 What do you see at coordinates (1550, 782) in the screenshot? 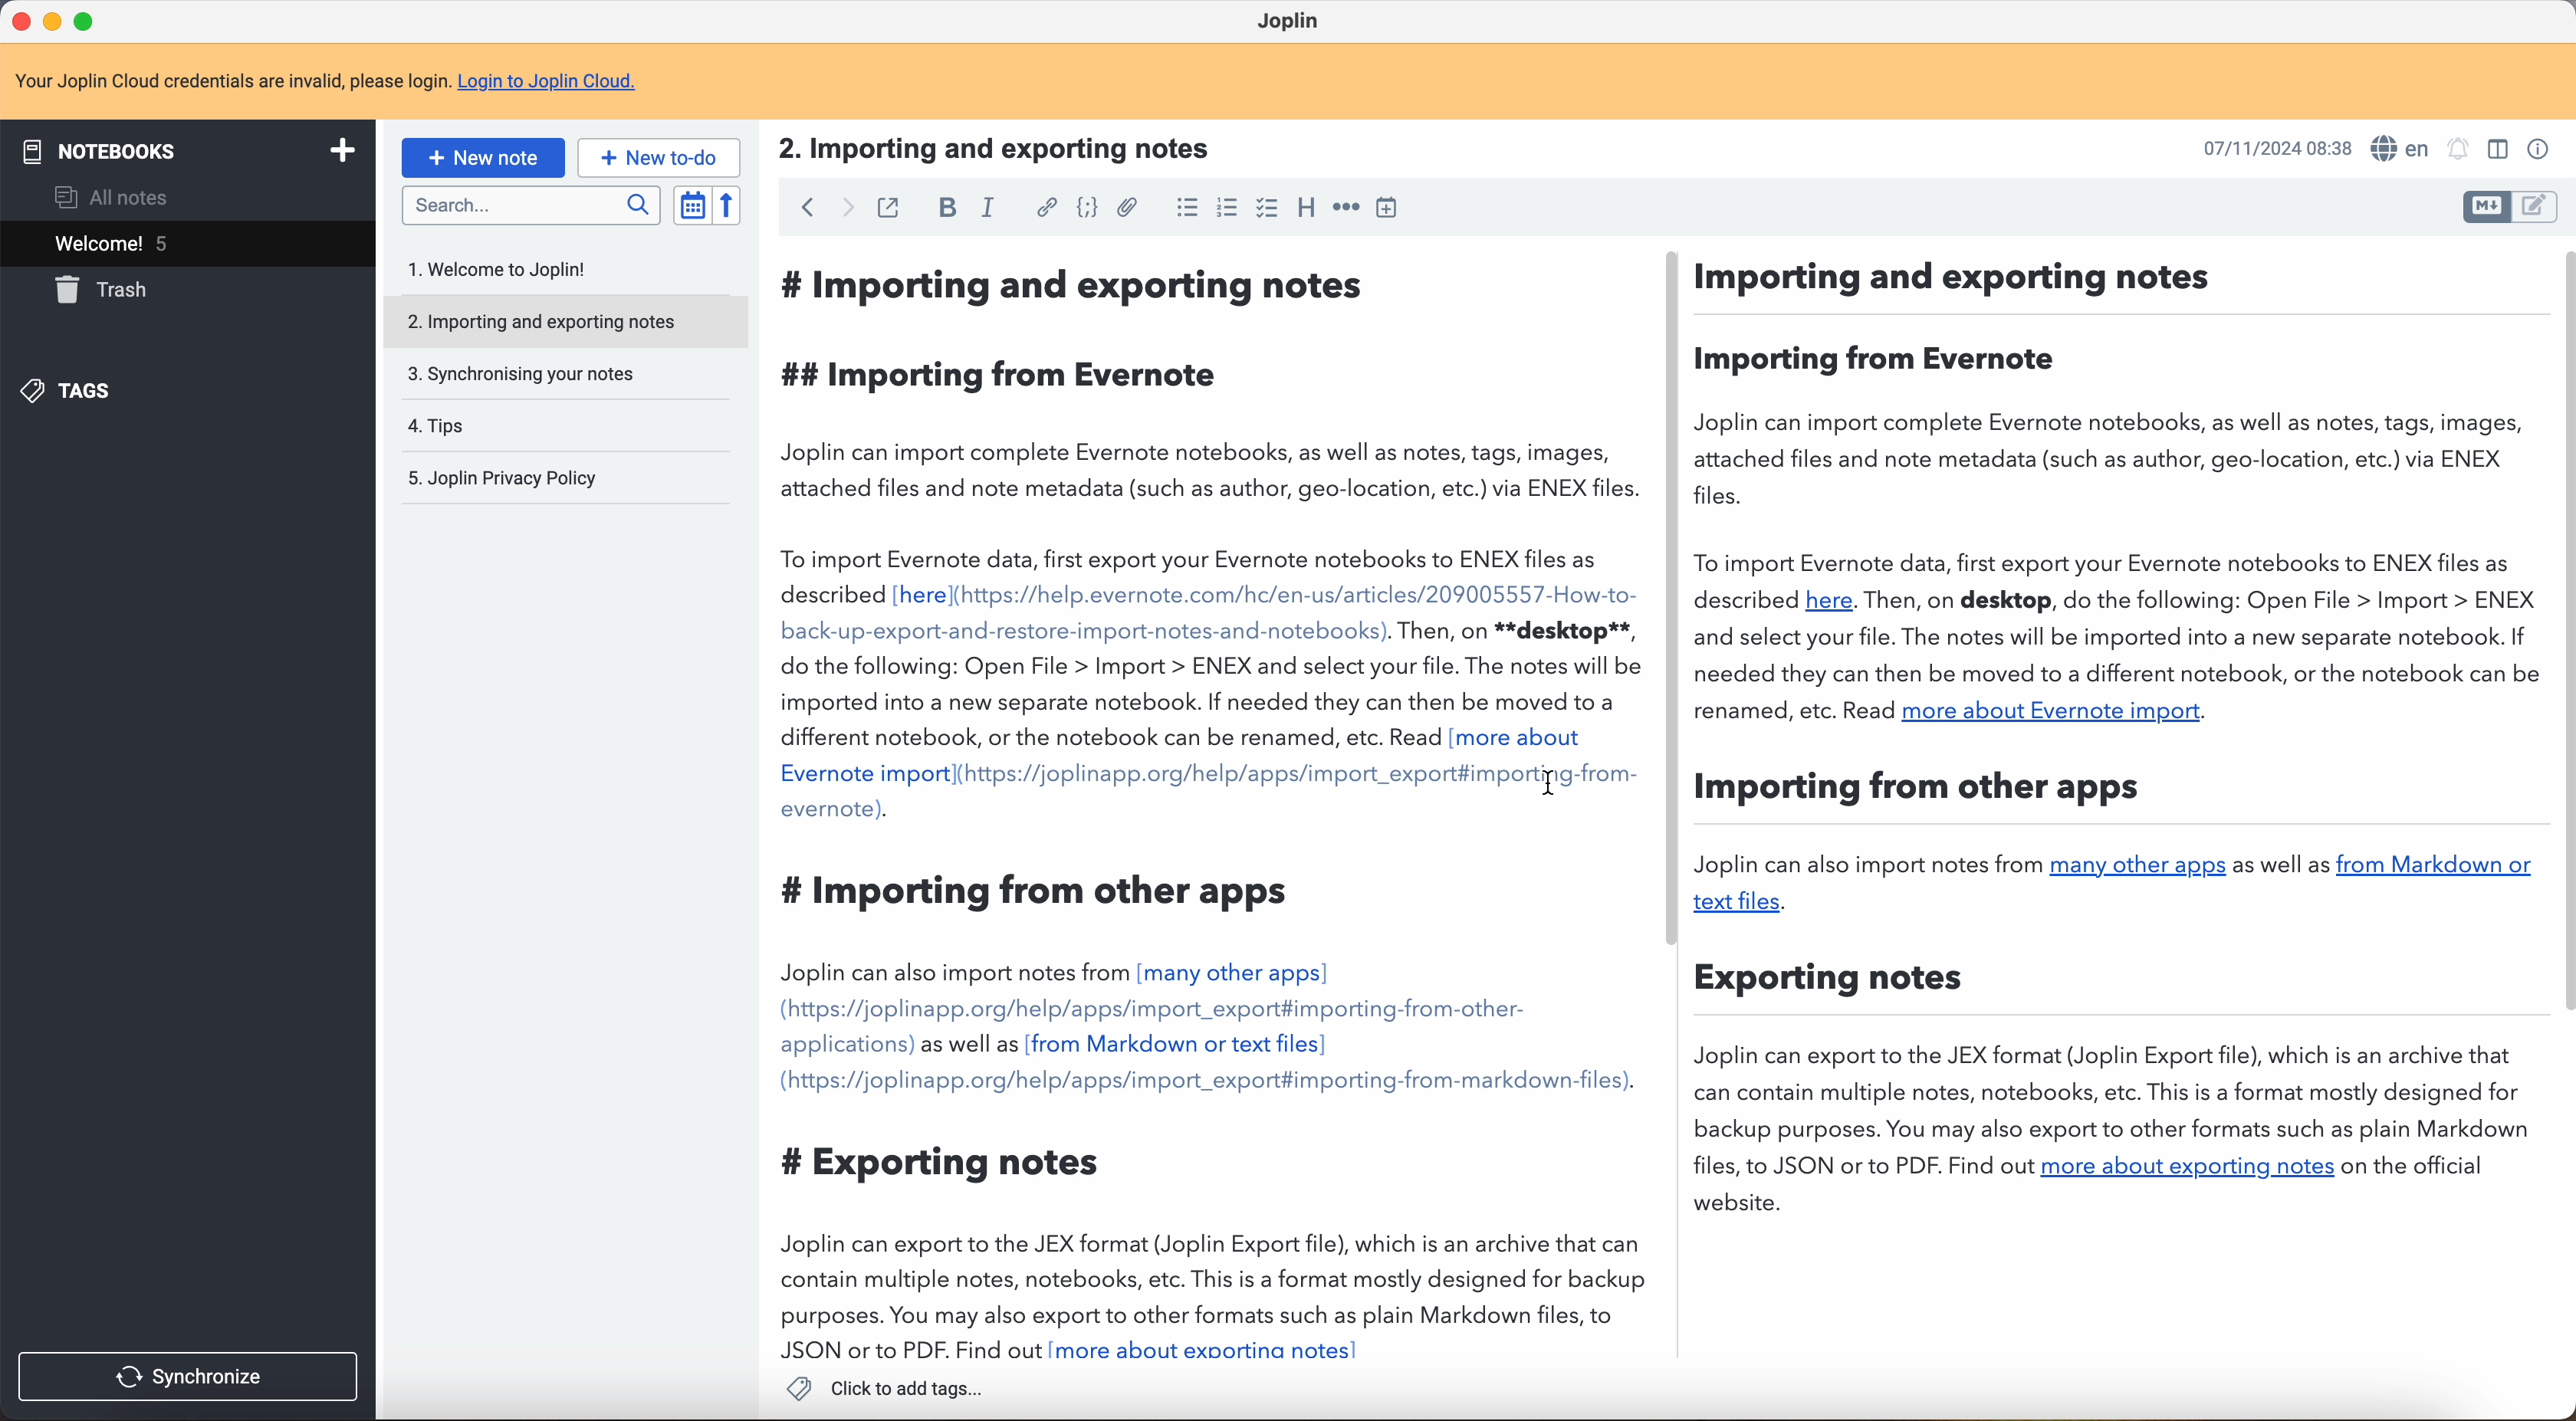
I see `cursor` at bounding box center [1550, 782].